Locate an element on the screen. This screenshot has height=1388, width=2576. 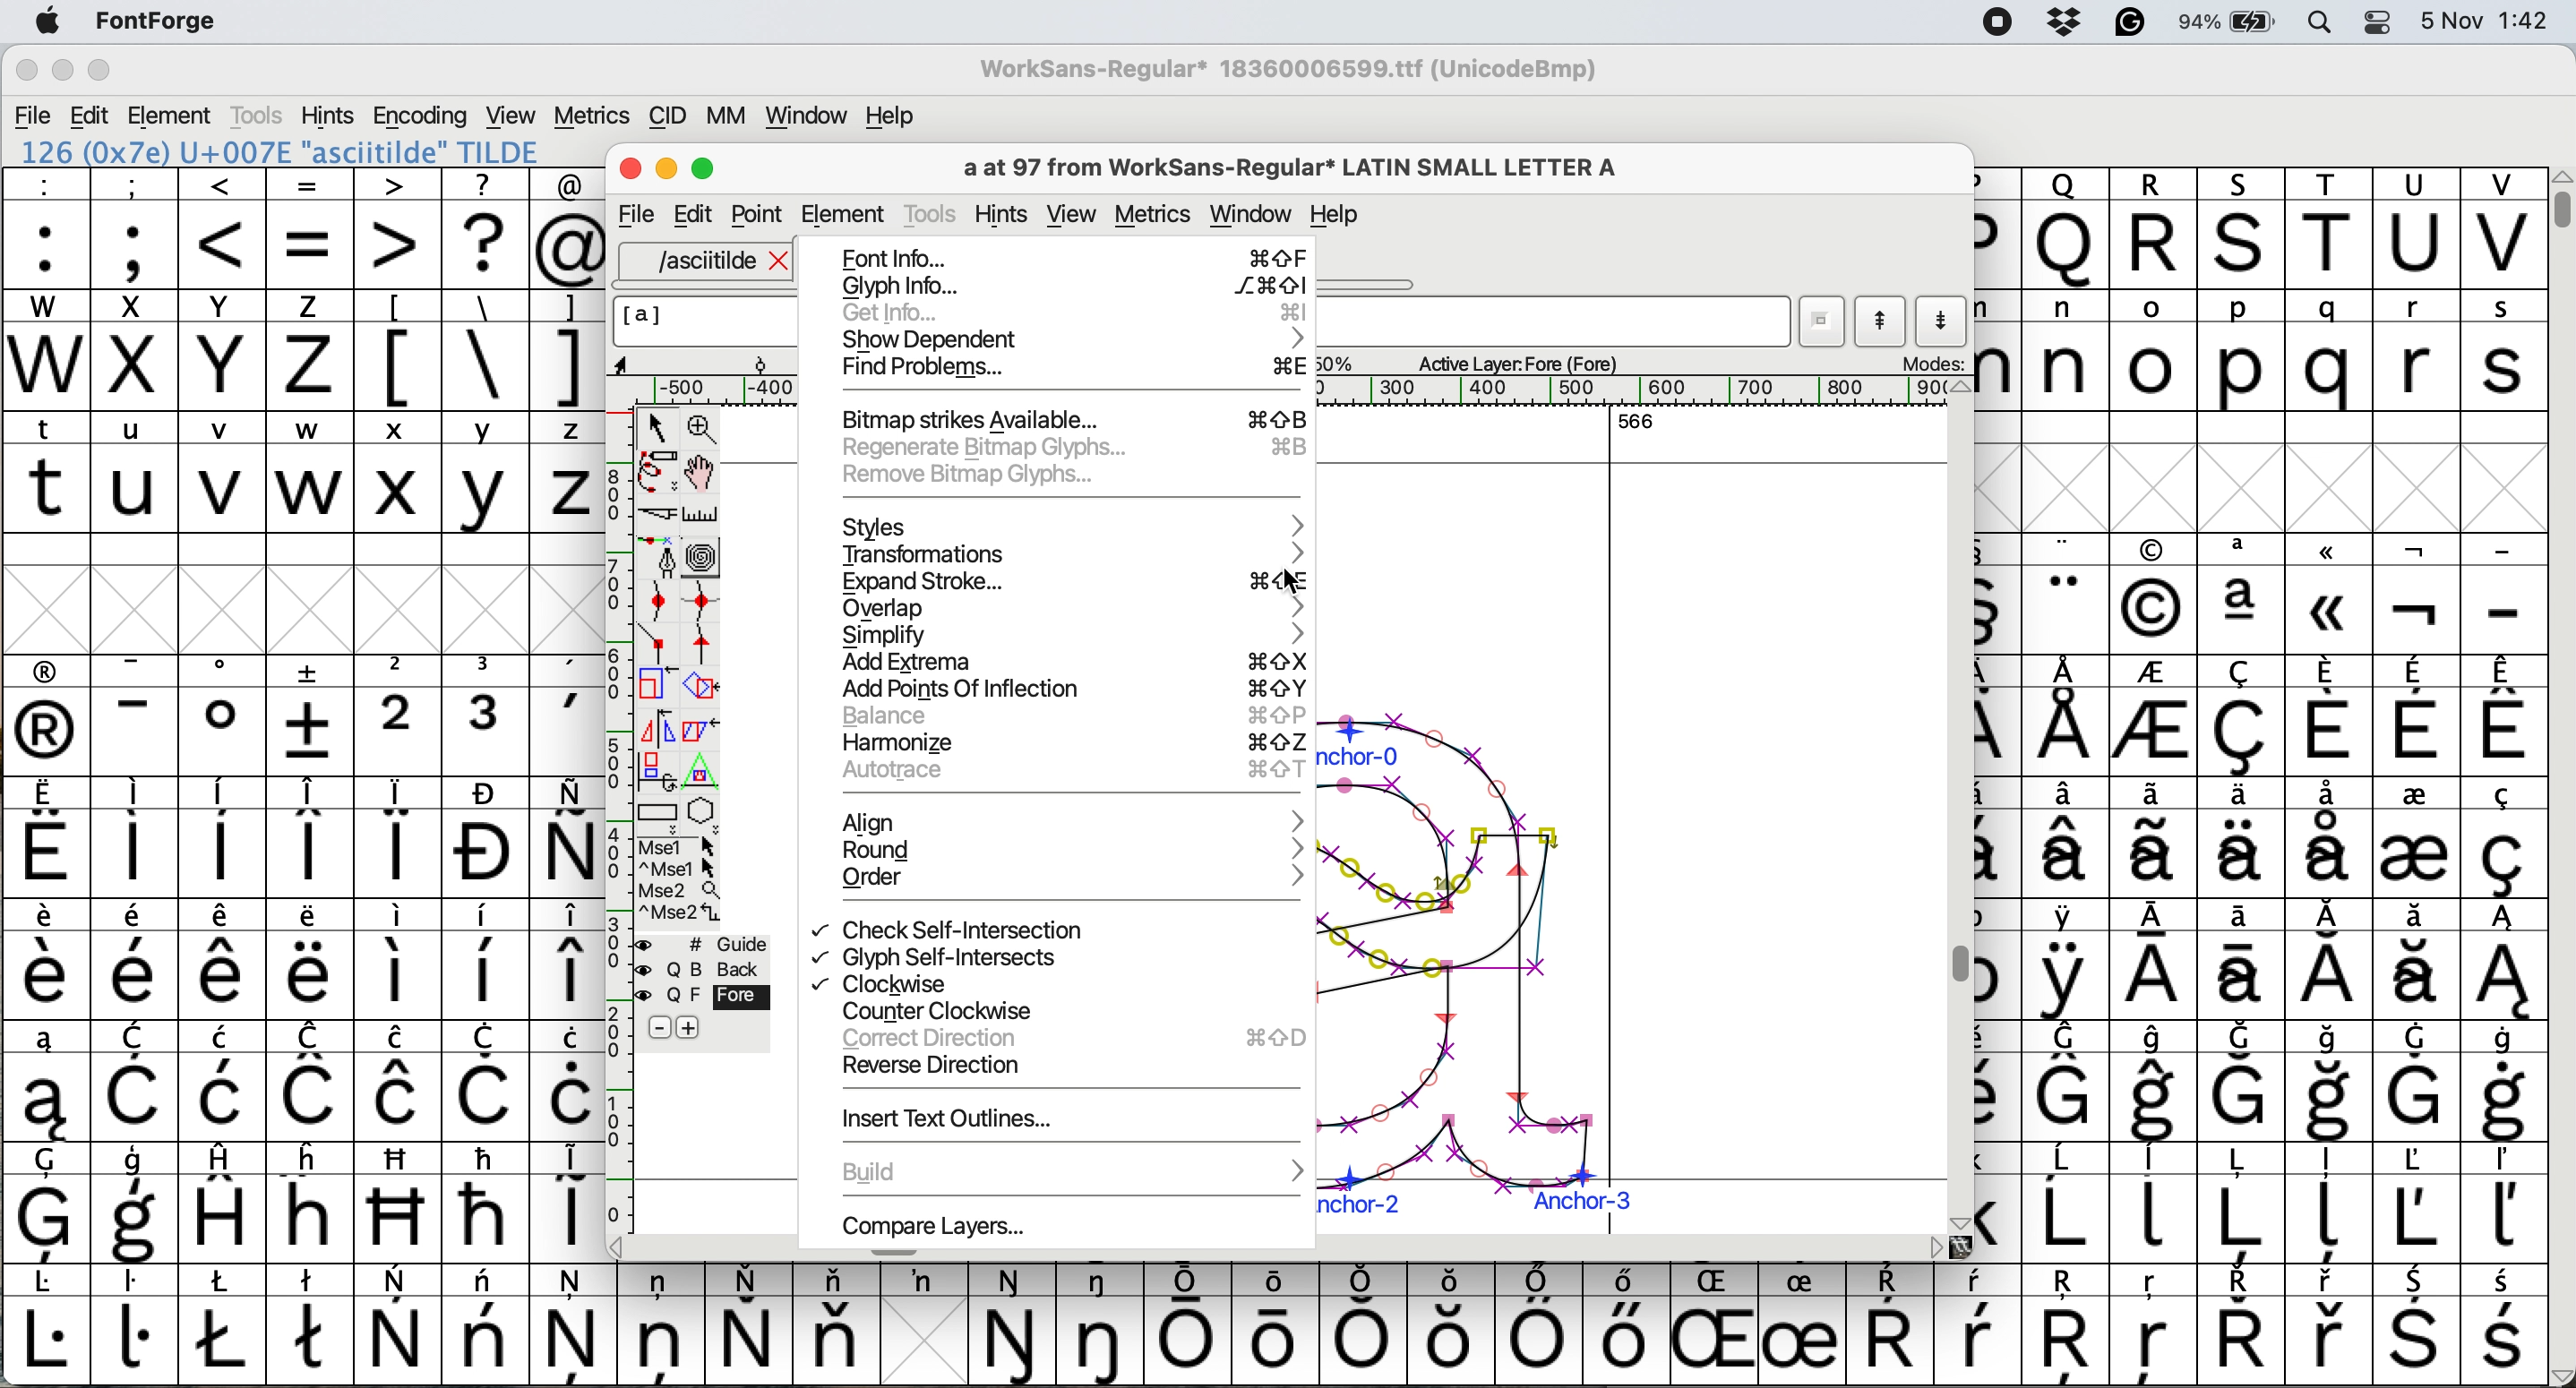
symbol is located at coordinates (223, 1324).